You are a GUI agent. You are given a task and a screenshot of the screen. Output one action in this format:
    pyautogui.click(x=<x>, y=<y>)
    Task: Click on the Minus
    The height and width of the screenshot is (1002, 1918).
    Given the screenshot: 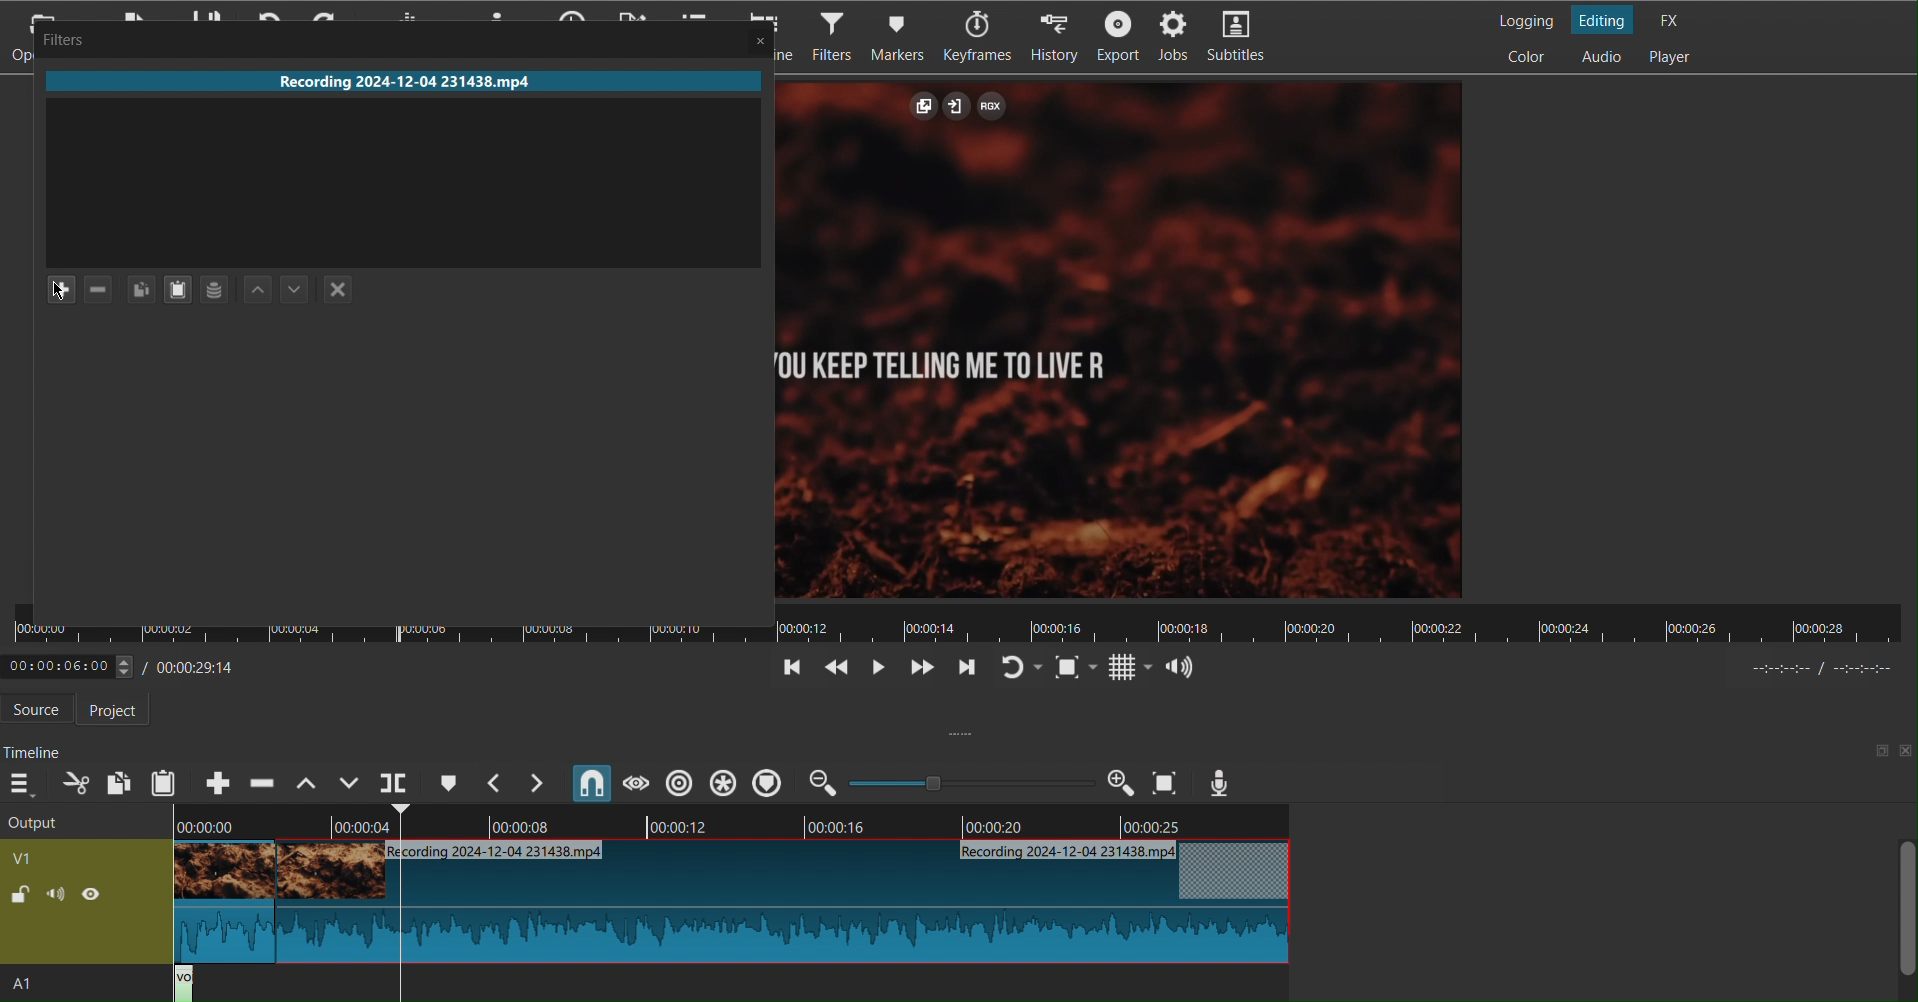 What is the action you would take?
    pyautogui.click(x=100, y=287)
    